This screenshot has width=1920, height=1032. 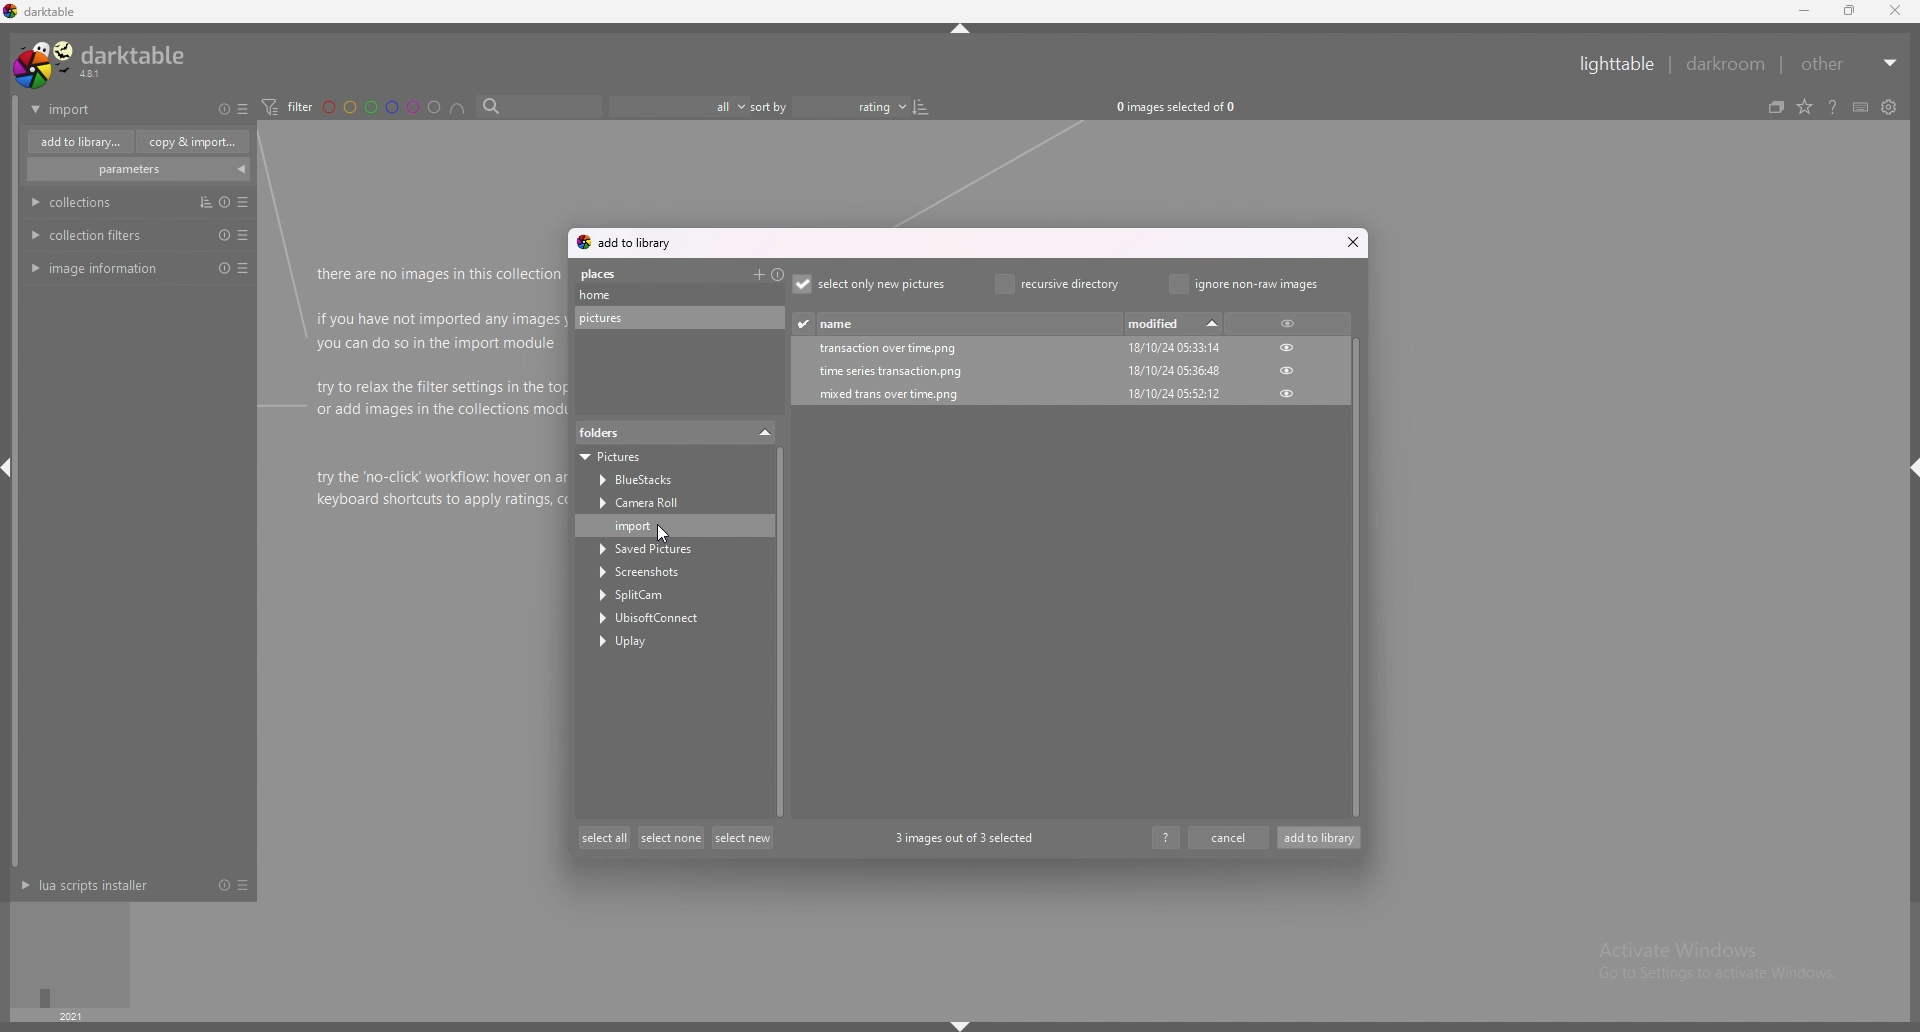 I want to click on year, so click(x=70, y=1016).